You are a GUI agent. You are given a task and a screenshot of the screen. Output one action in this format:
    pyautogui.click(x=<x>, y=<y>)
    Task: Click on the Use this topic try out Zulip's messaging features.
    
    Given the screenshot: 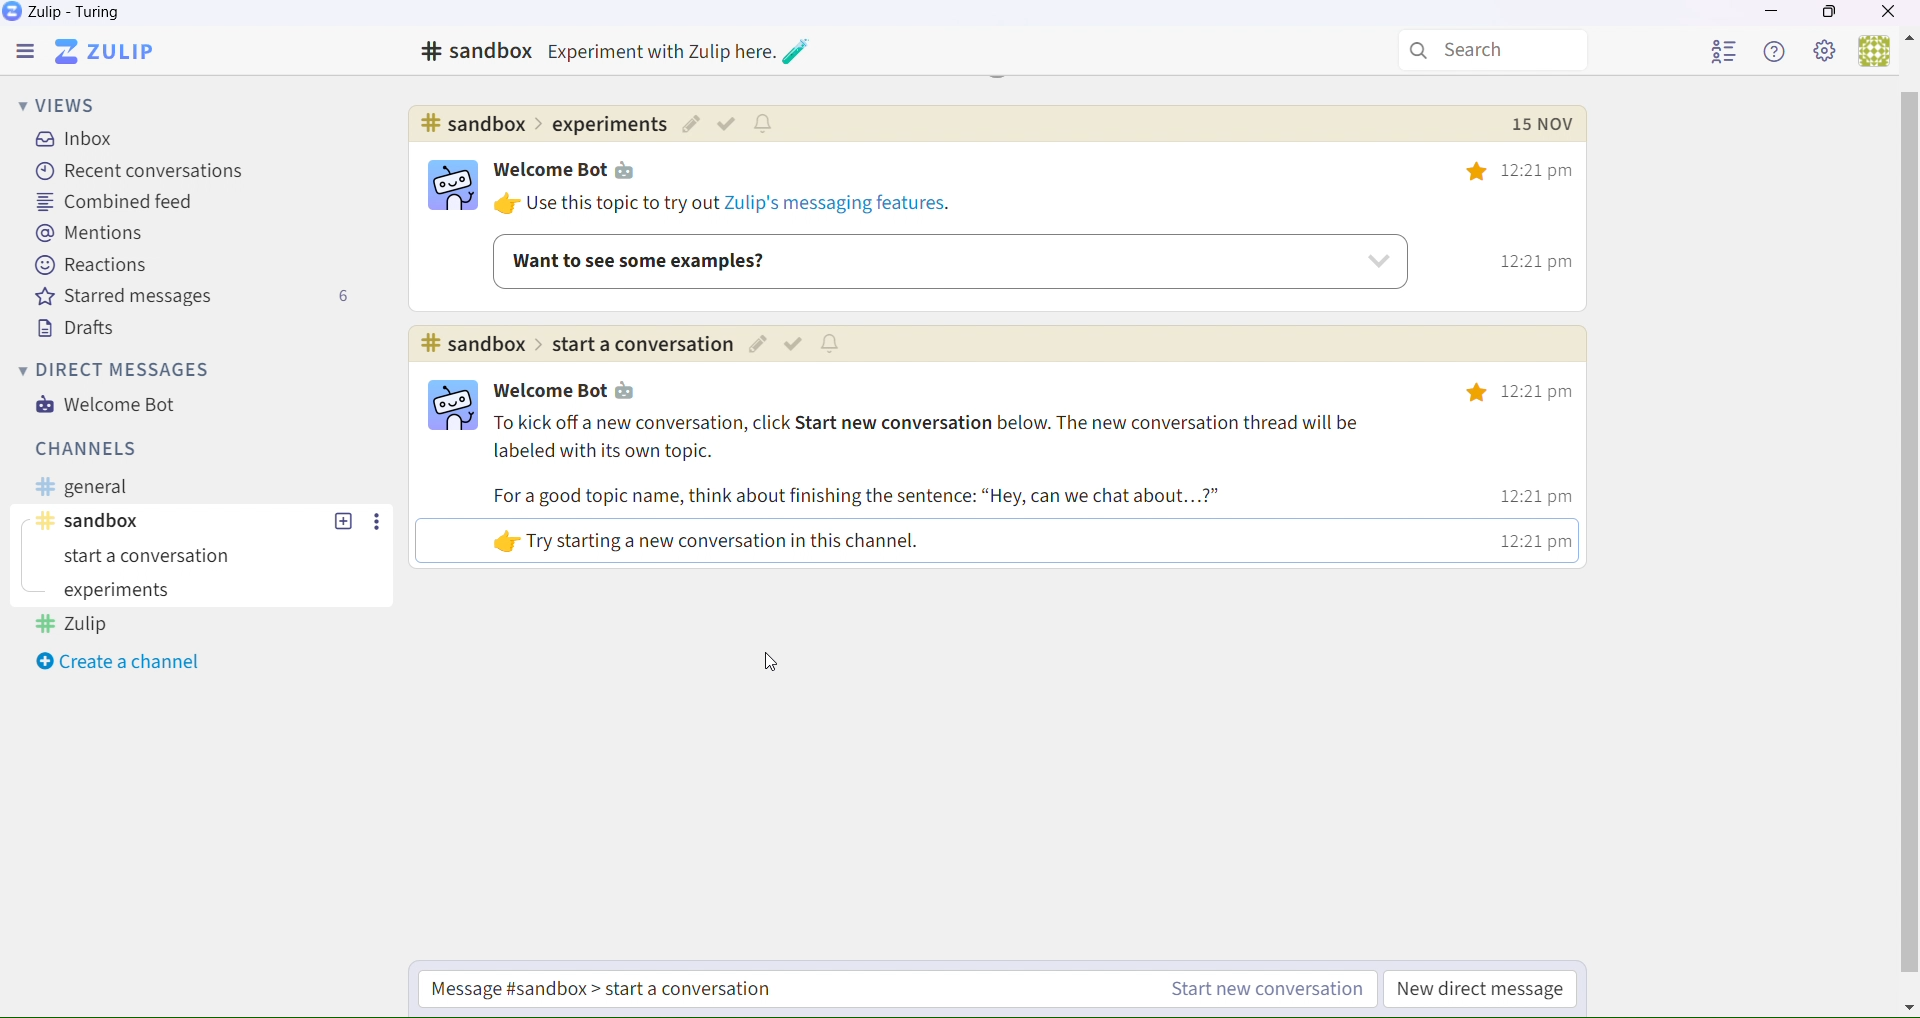 What is the action you would take?
    pyautogui.click(x=726, y=206)
    